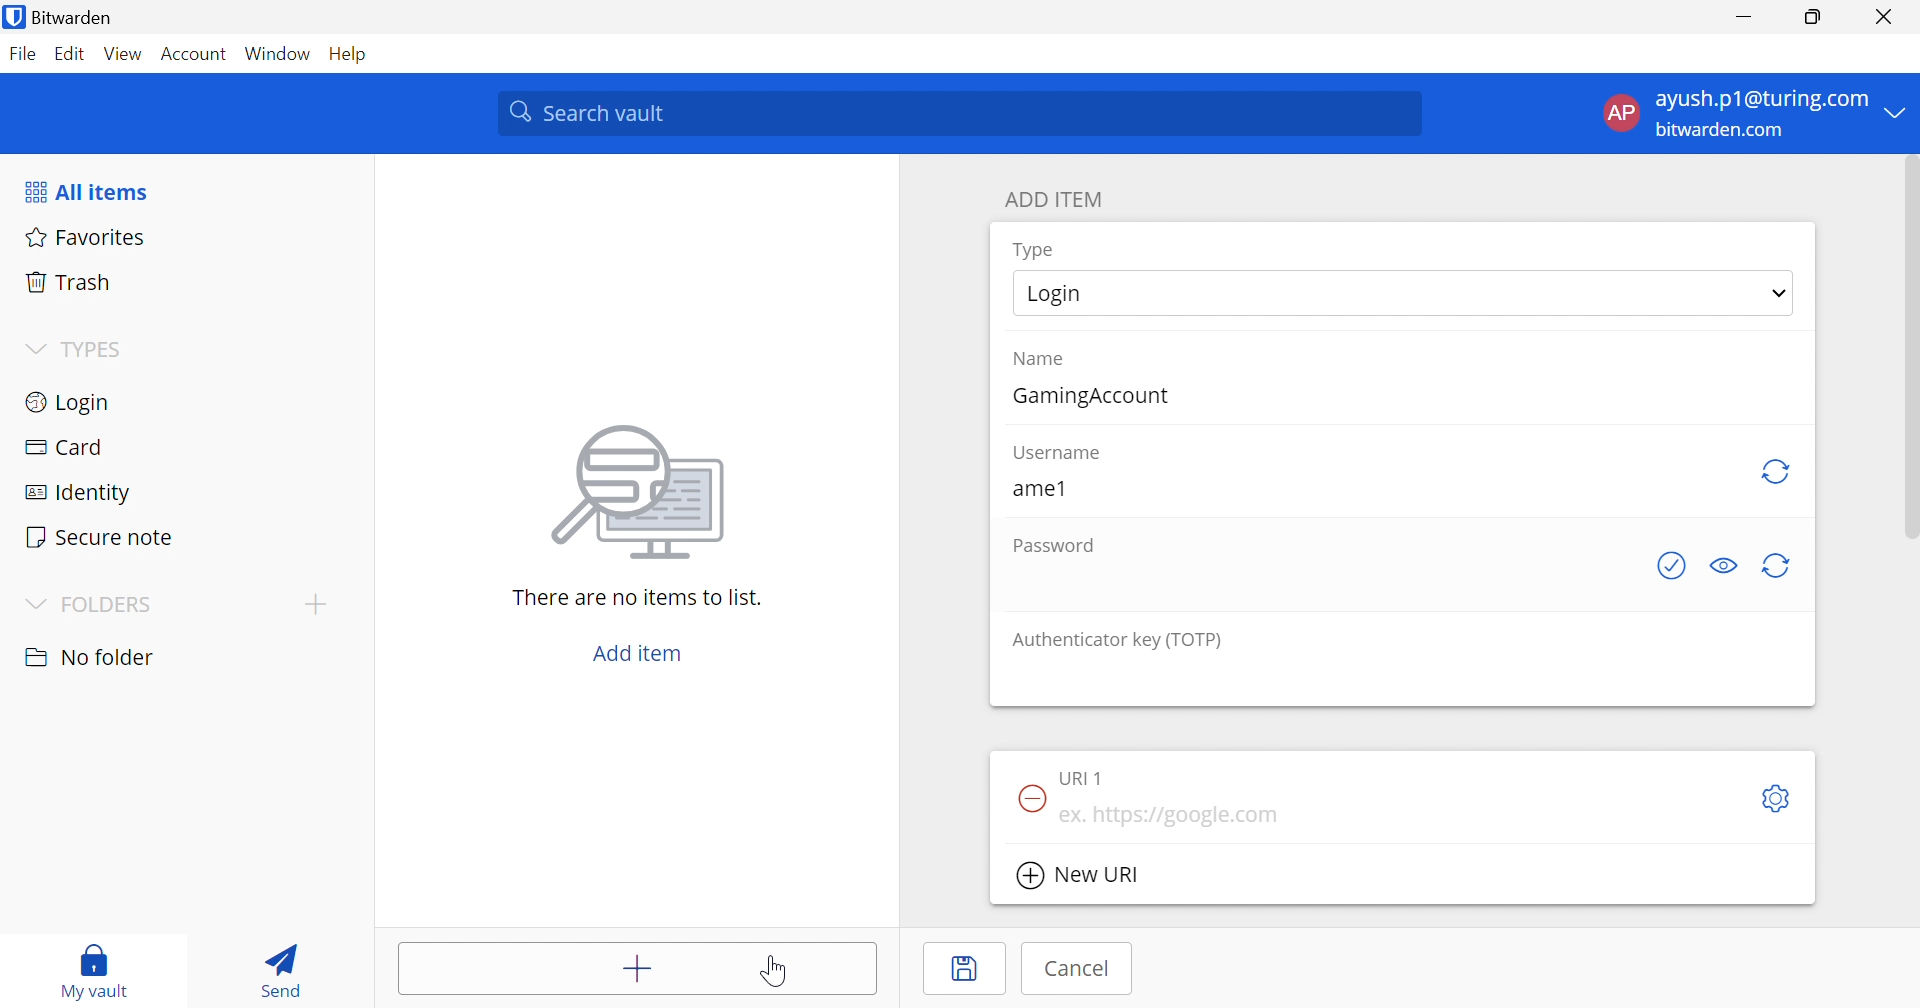  I want to click on Bitwarden, so click(58, 16).